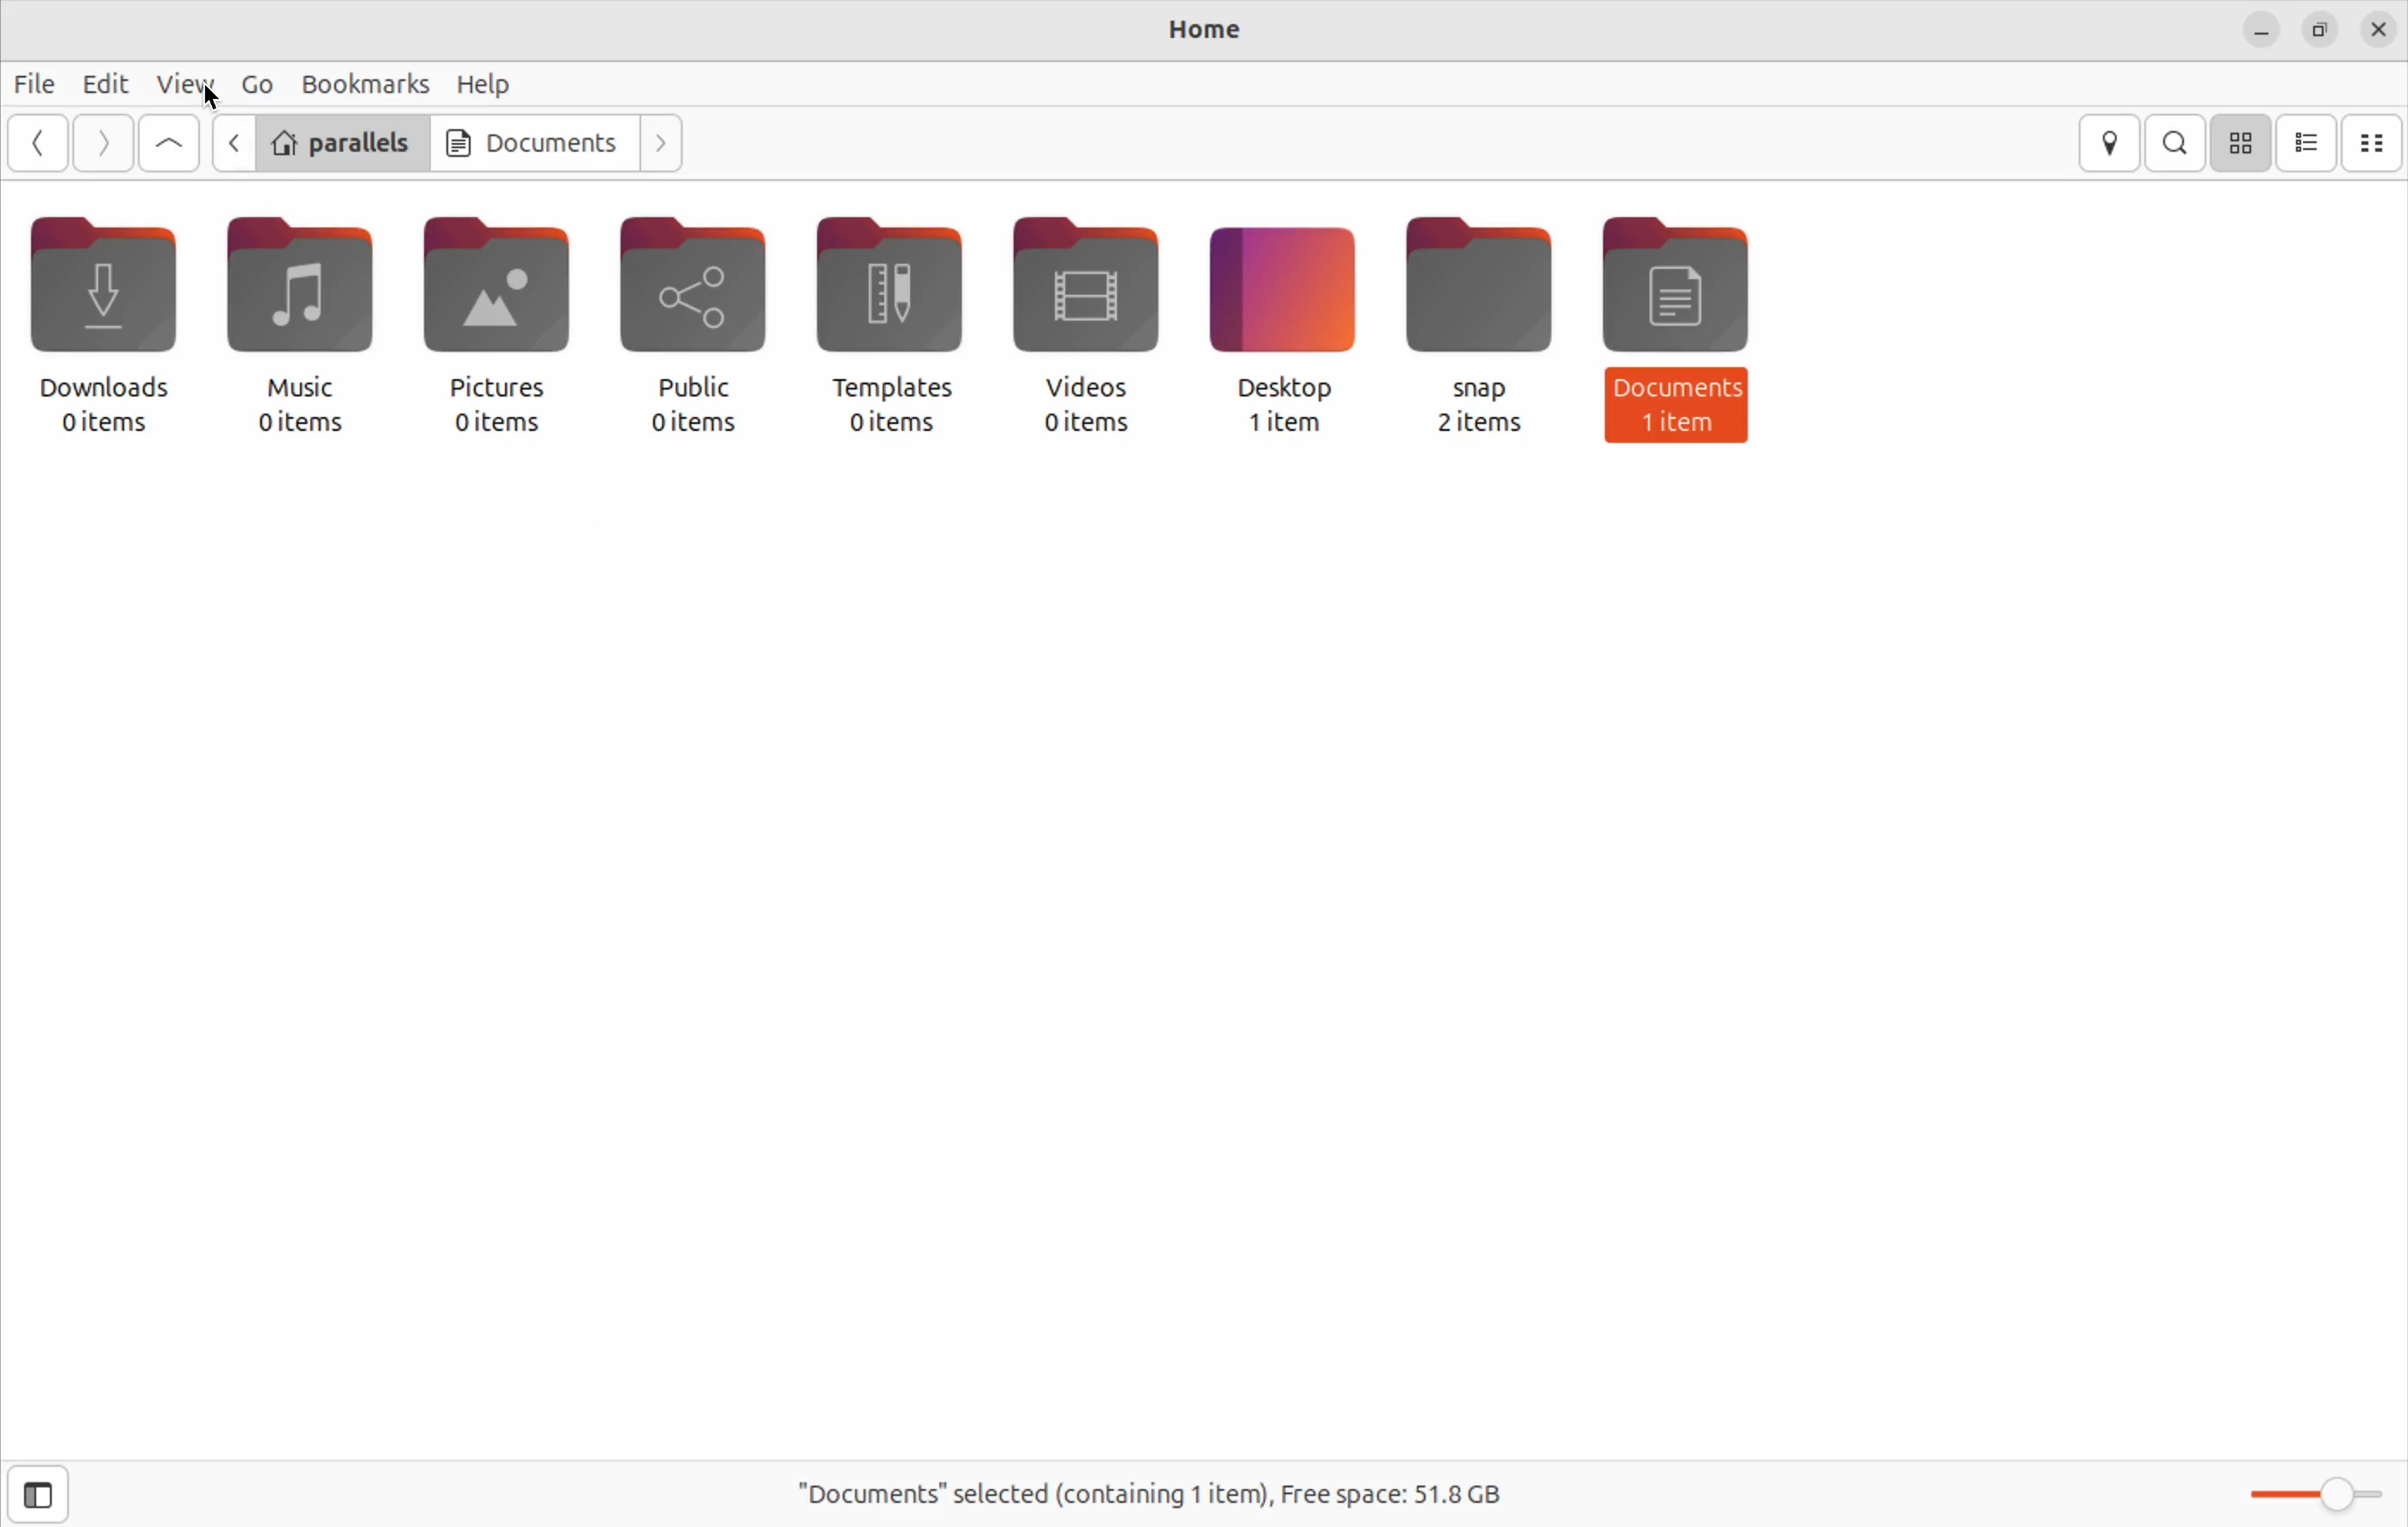  What do you see at coordinates (34, 84) in the screenshot?
I see `File` at bounding box center [34, 84].